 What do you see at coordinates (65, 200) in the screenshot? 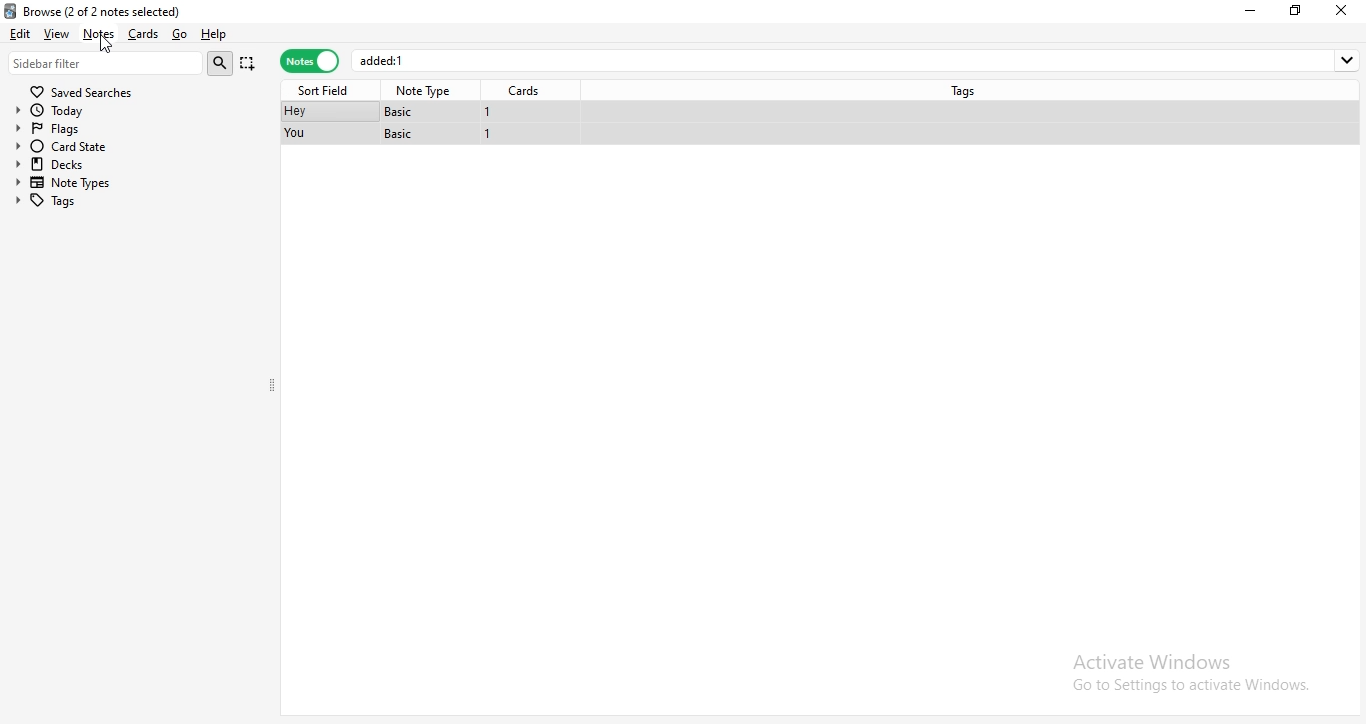
I see `tags` at bounding box center [65, 200].